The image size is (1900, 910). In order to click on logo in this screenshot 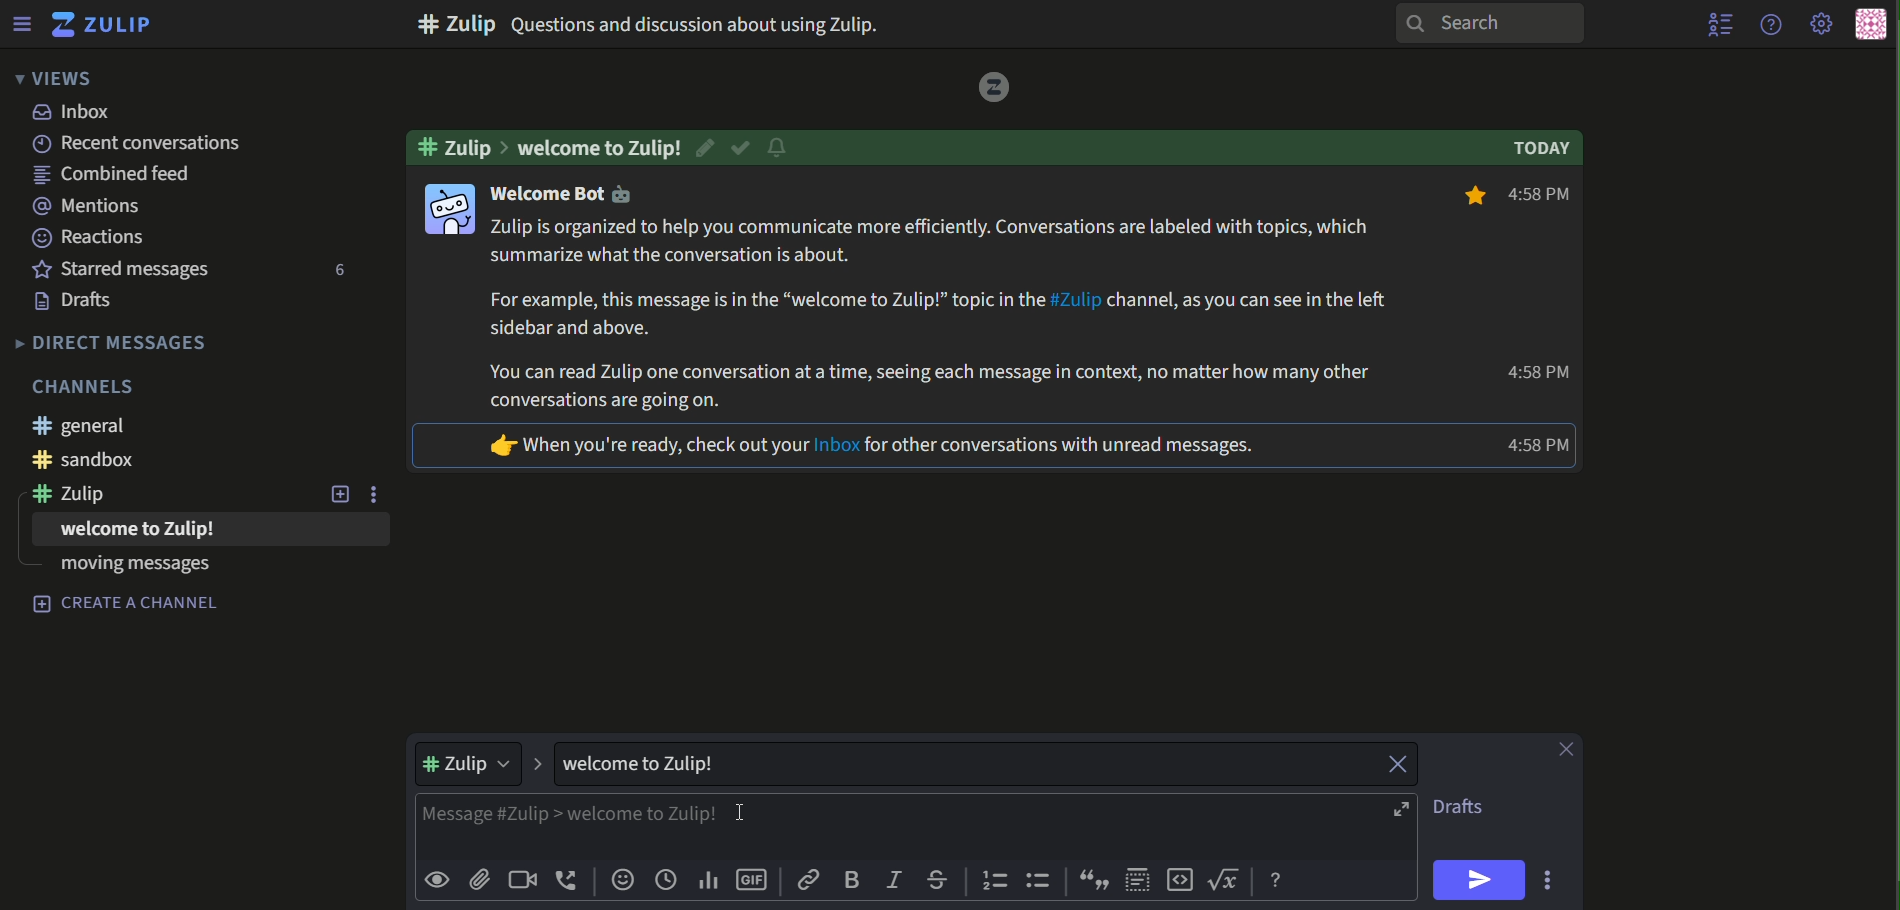, I will do `click(989, 88)`.